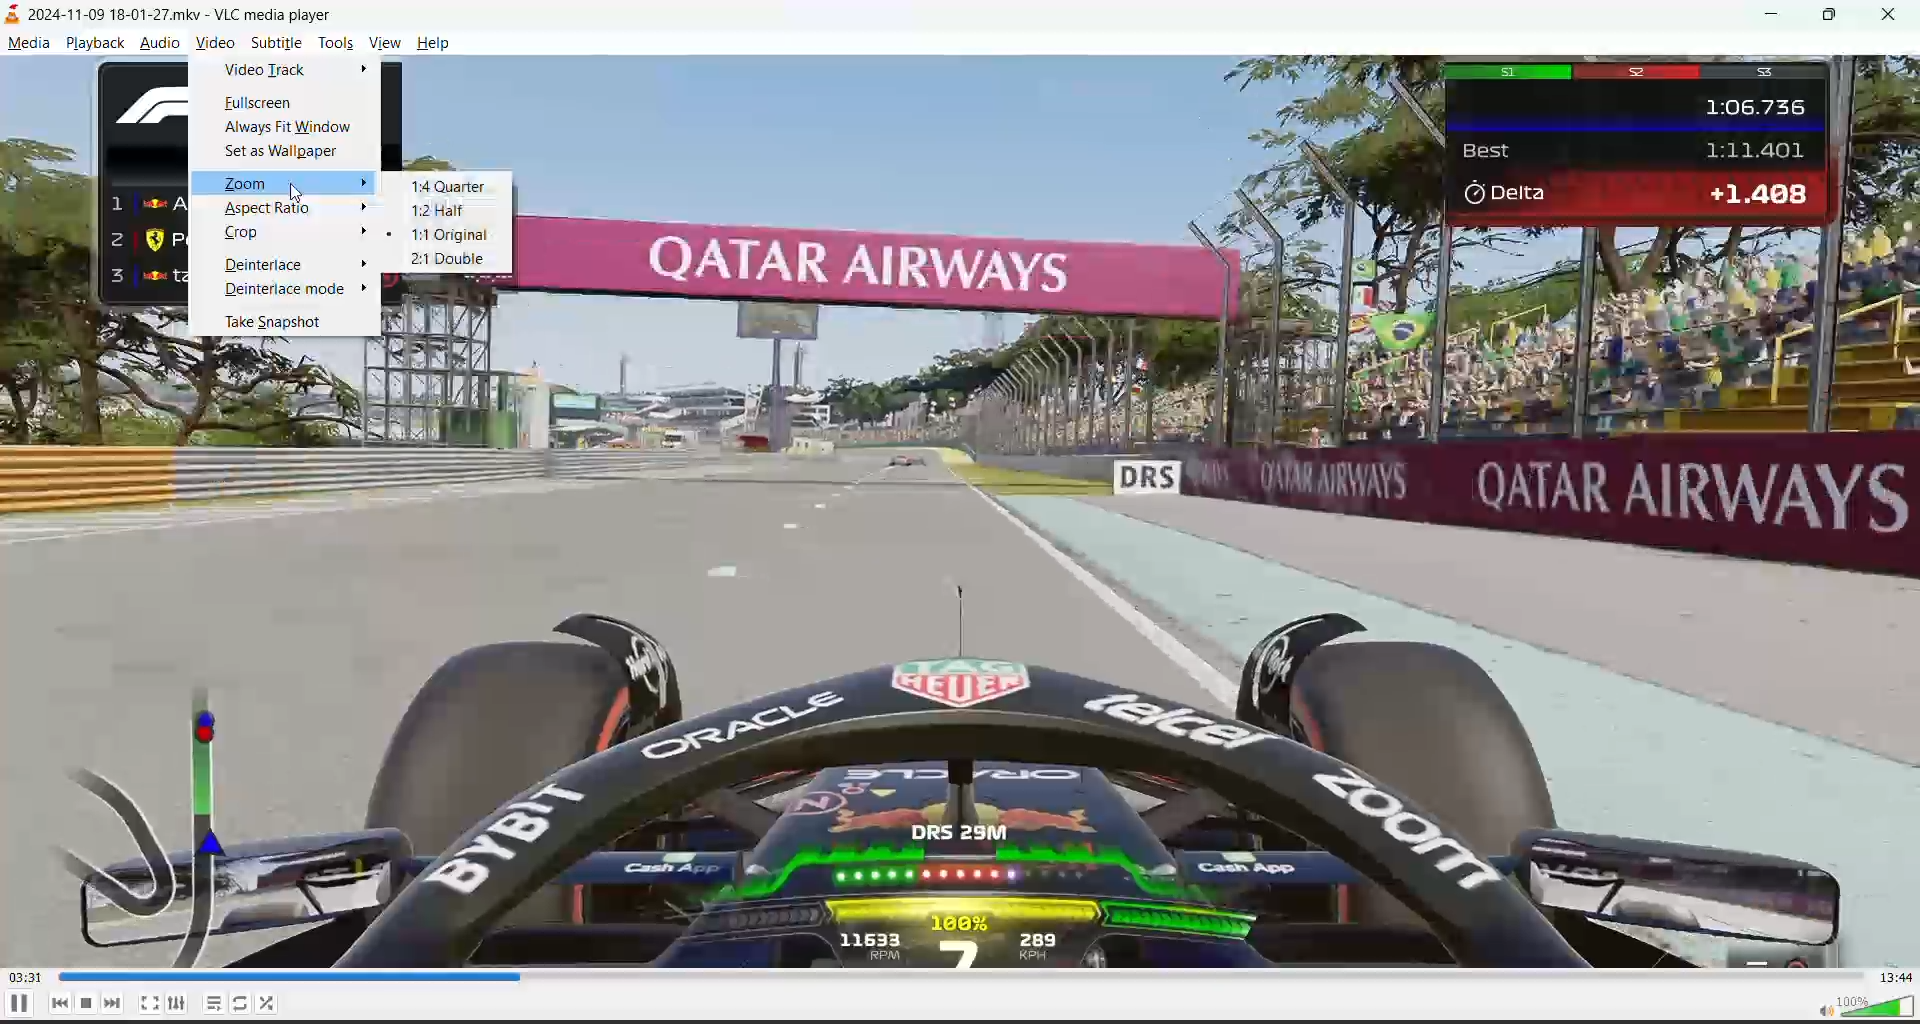  Describe the element at coordinates (1785, 18) in the screenshot. I see `minimize` at that location.